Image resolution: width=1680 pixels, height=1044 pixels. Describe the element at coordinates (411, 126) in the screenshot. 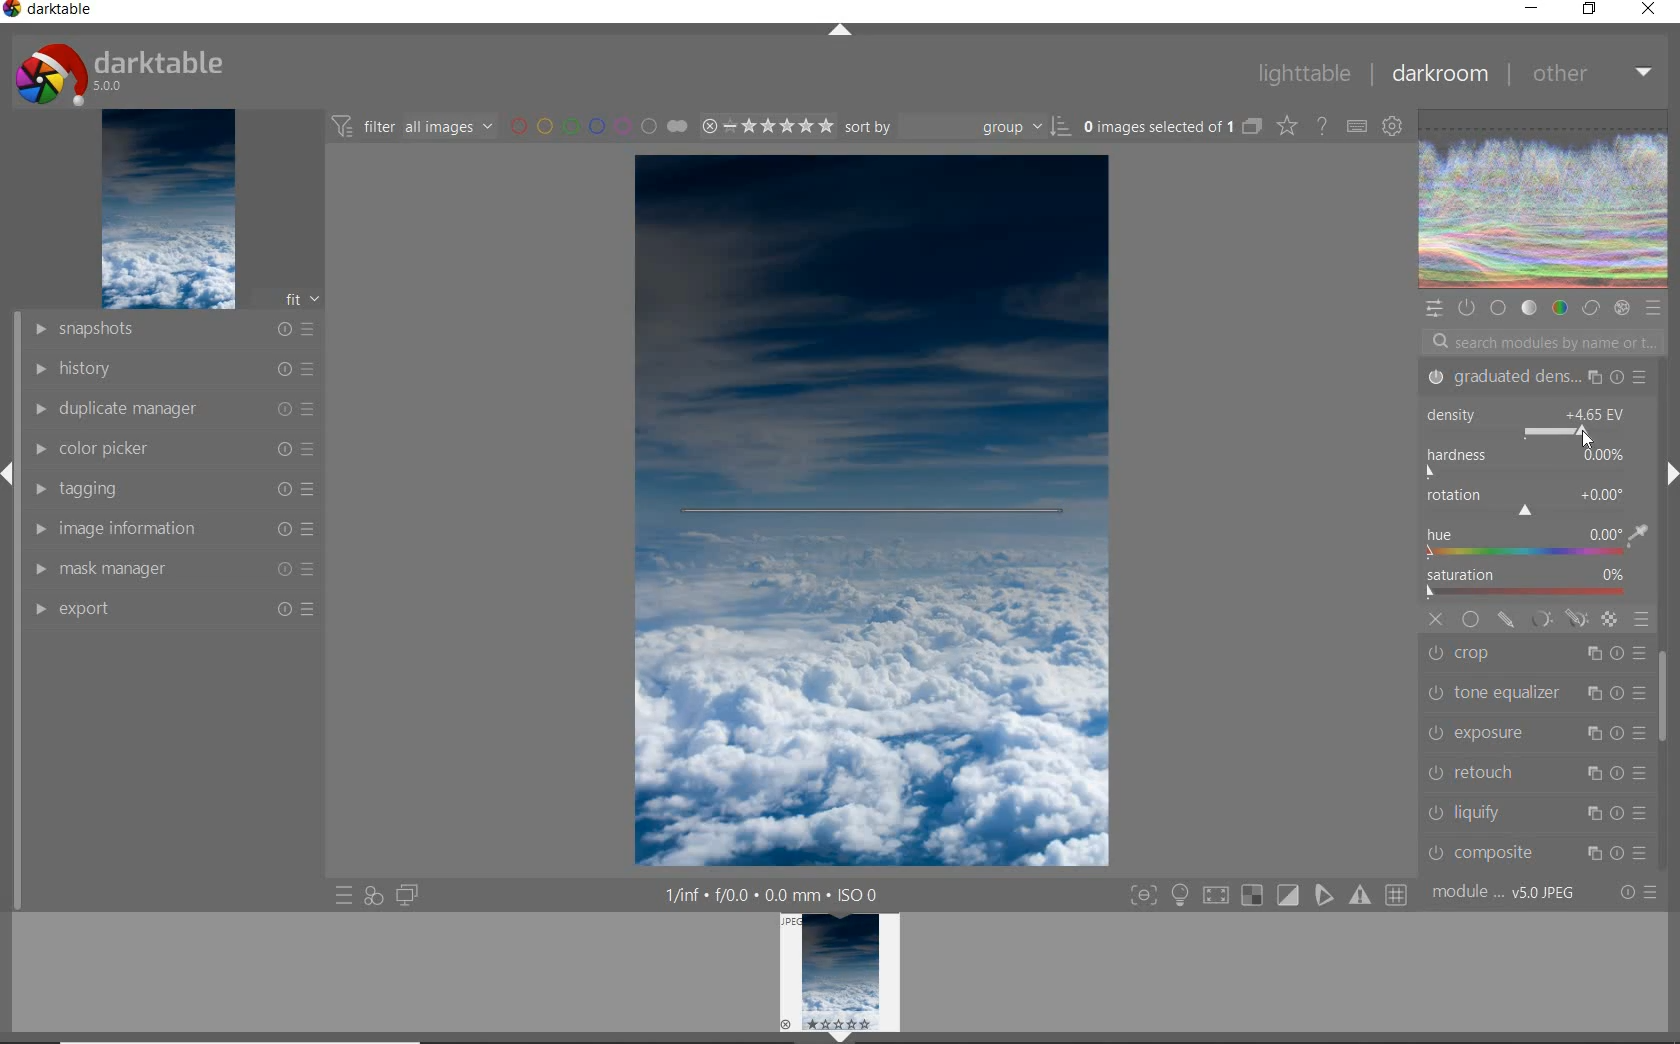

I see `FILTER ALL IMAGES` at that location.